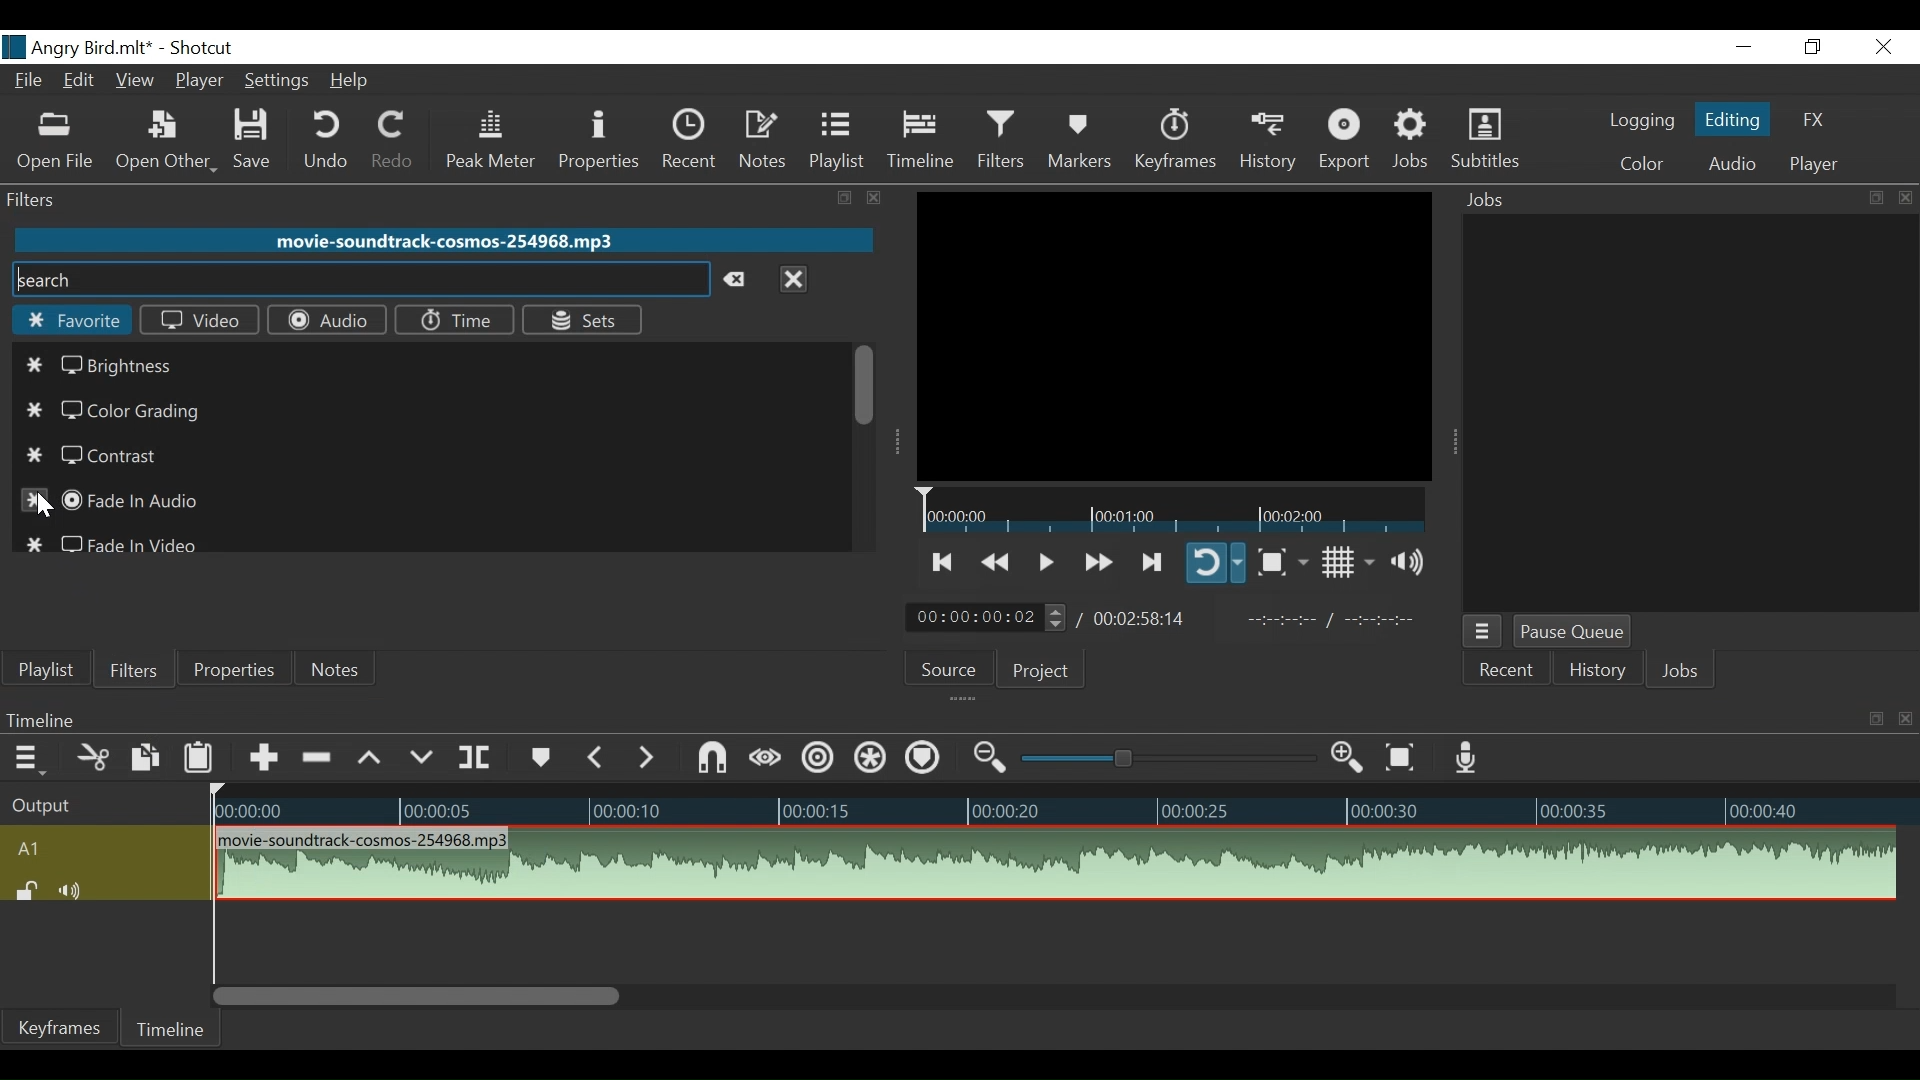  Describe the element at coordinates (1045, 558) in the screenshot. I see `Toggle play or pause (space)` at that location.